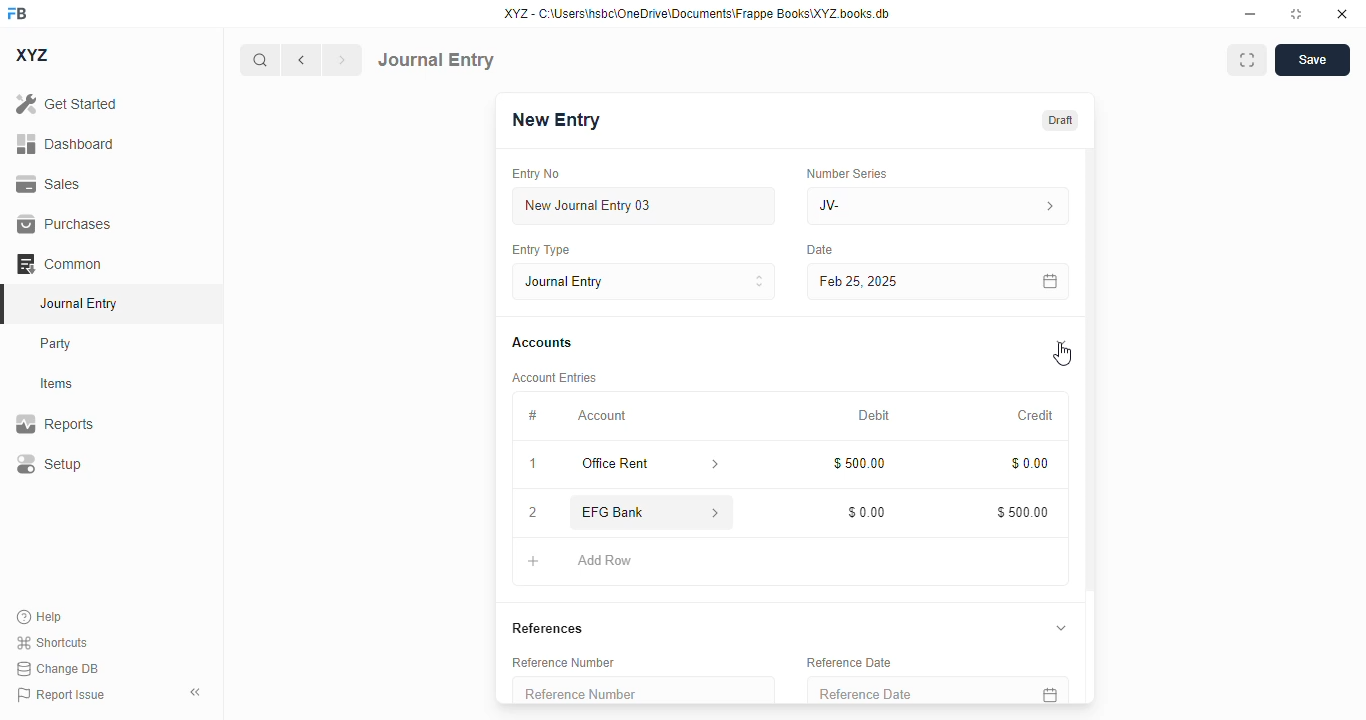 This screenshot has height=720, width=1366. What do you see at coordinates (533, 464) in the screenshot?
I see `1` at bounding box center [533, 464].